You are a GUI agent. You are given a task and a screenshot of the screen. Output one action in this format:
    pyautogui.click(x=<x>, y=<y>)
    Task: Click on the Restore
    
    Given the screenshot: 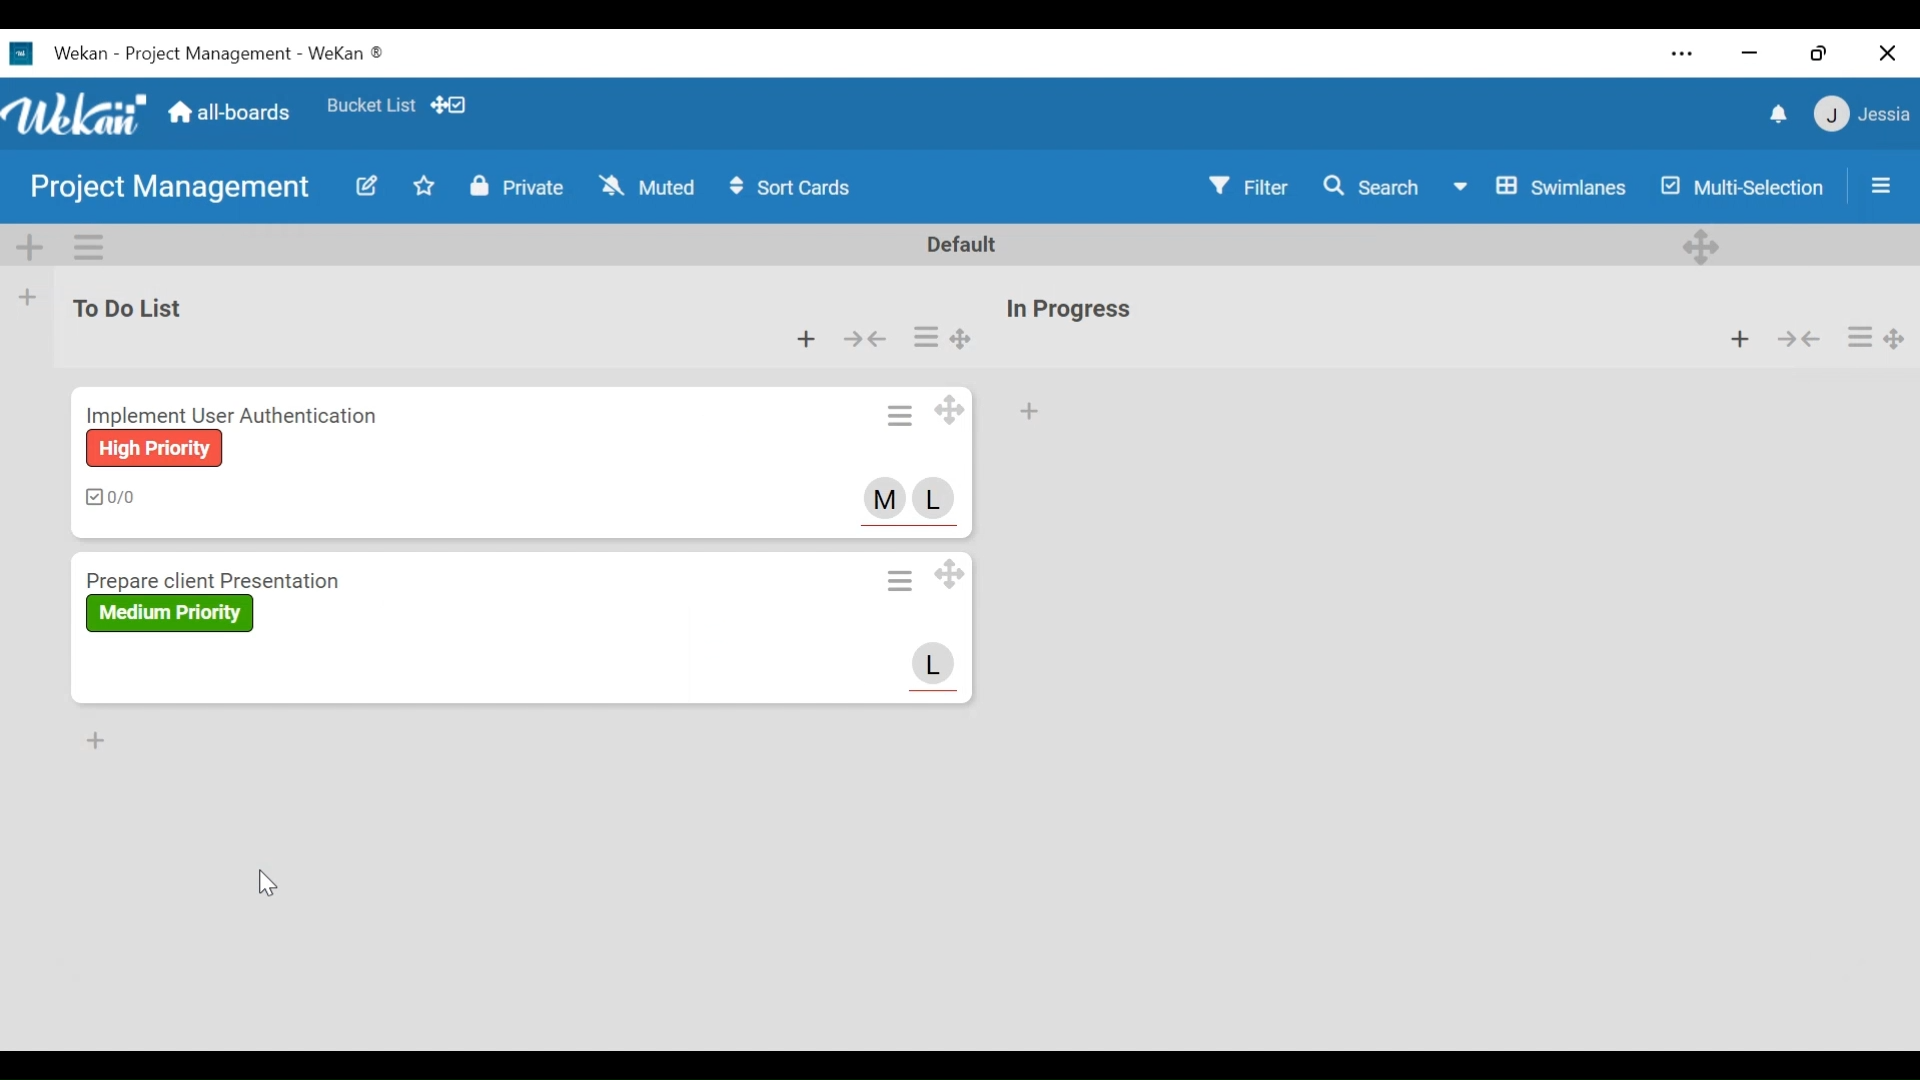 What is the action you would take?
    pyautogui.click(x=1819, y=53)
    